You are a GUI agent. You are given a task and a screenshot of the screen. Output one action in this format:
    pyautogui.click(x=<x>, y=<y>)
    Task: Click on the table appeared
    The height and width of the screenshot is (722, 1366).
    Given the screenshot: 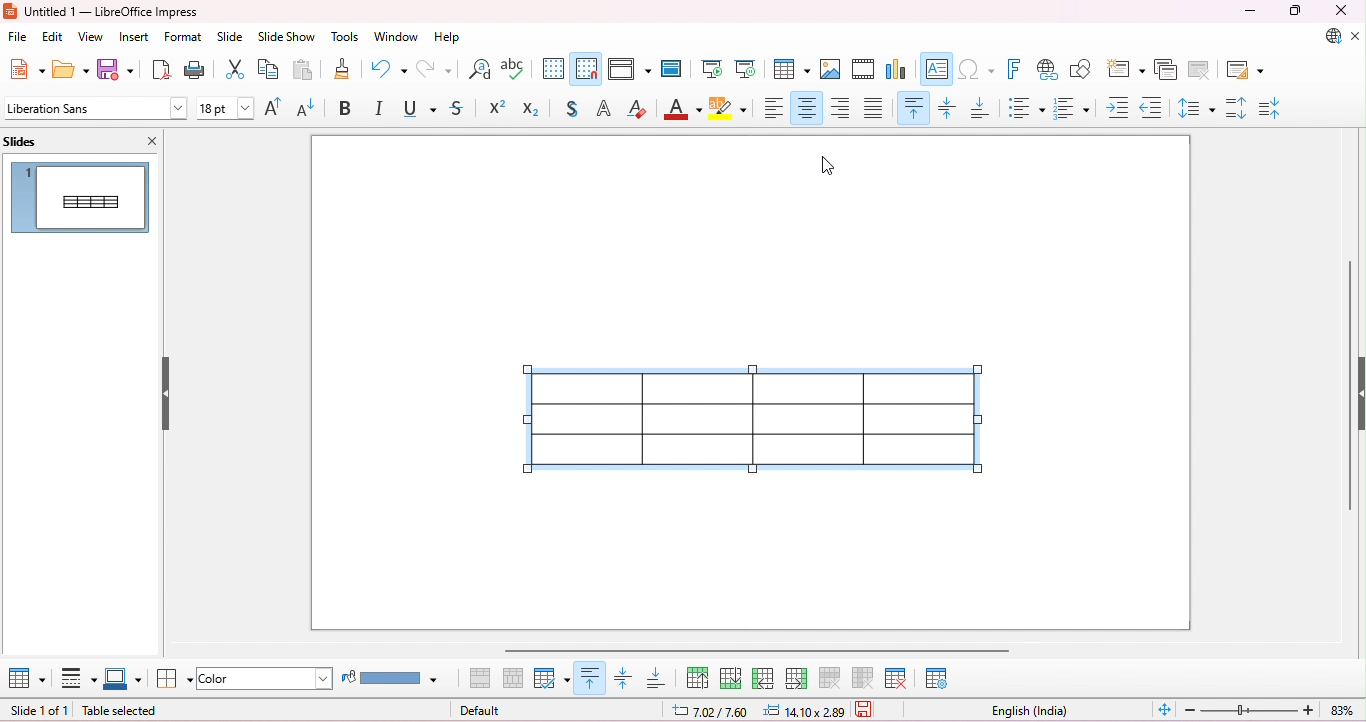 What is the action you would take?
    pyautogui.click(x=77, y=195)
    